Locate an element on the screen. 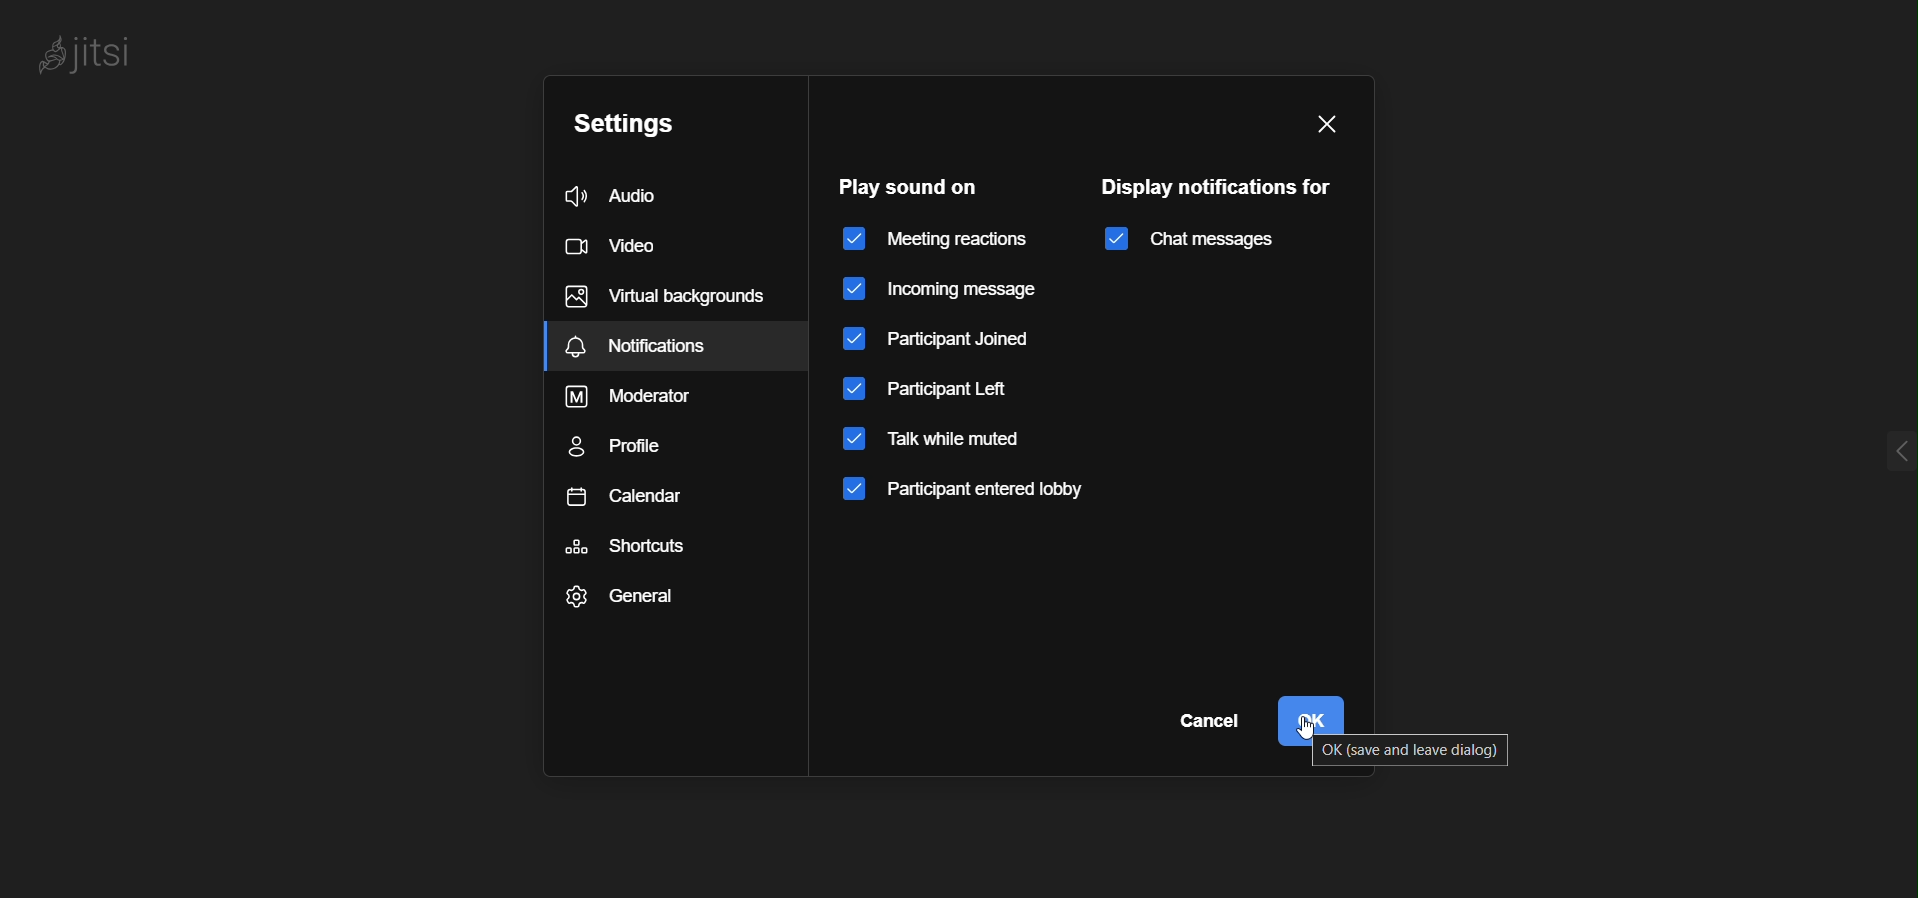 This screenshot has width=1918, height=898. display notification for is located at coordinates (1217, 184).